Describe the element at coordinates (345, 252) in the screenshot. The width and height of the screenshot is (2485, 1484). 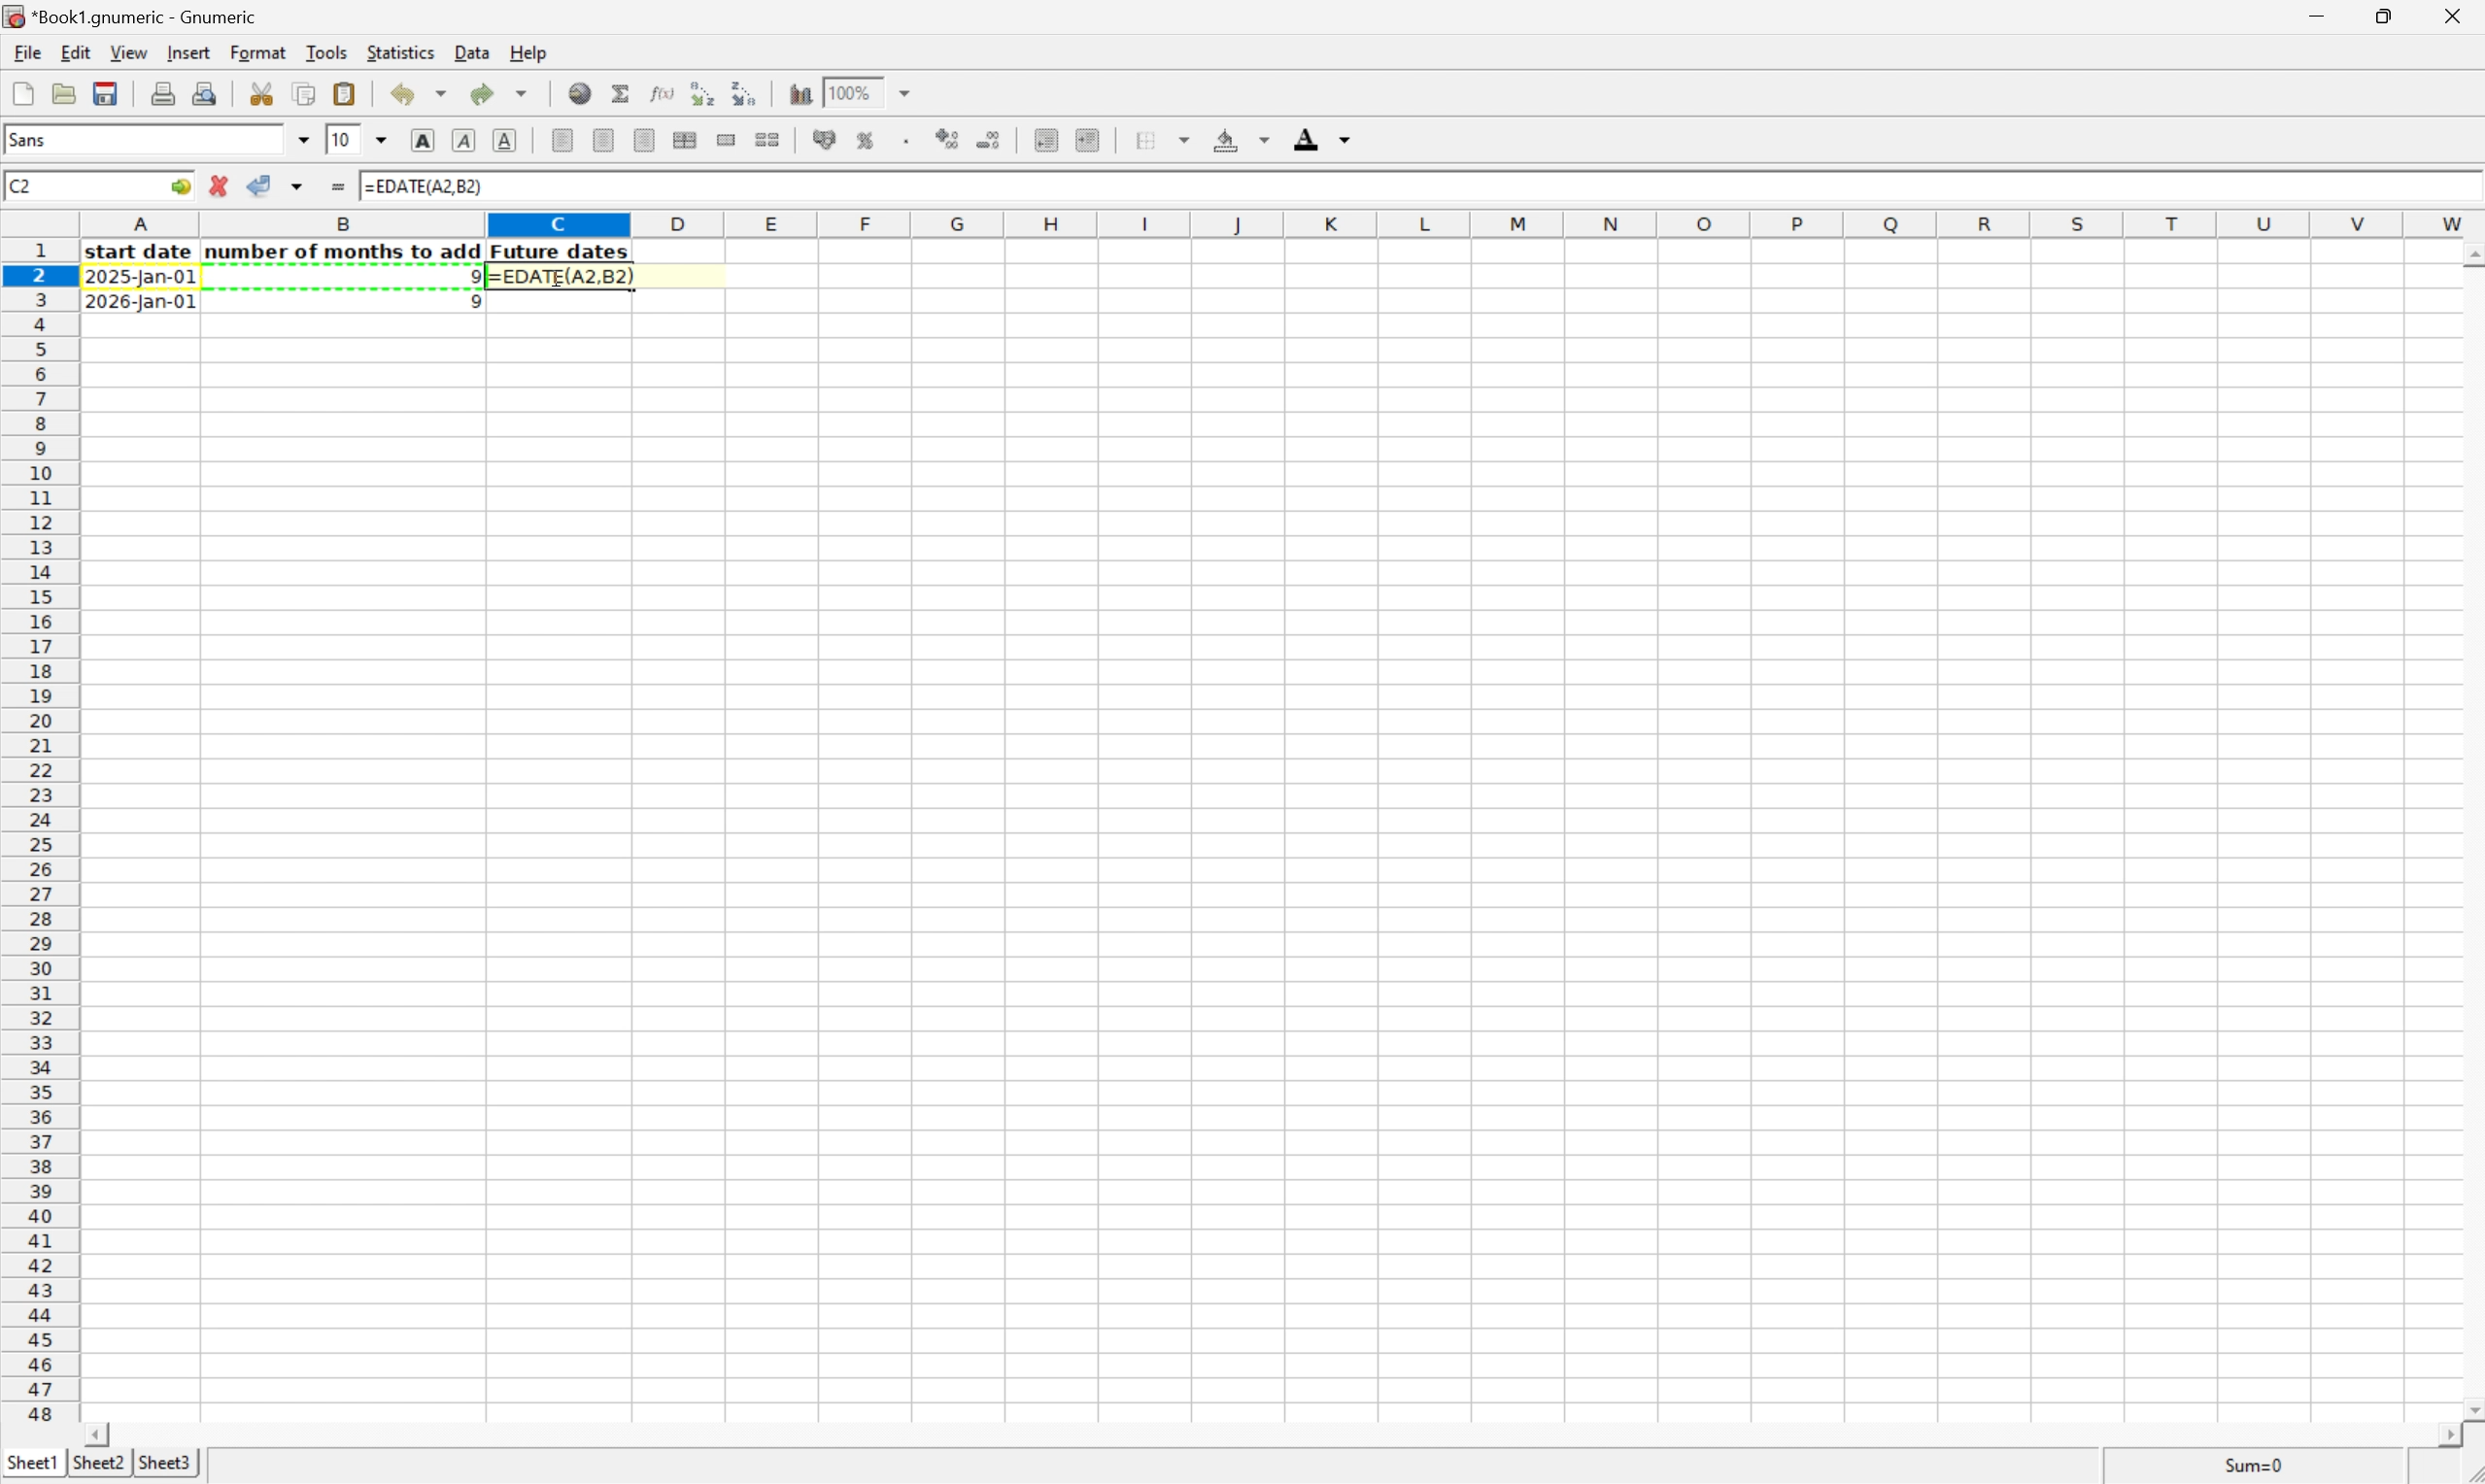
I see `number of months to add` at that location.